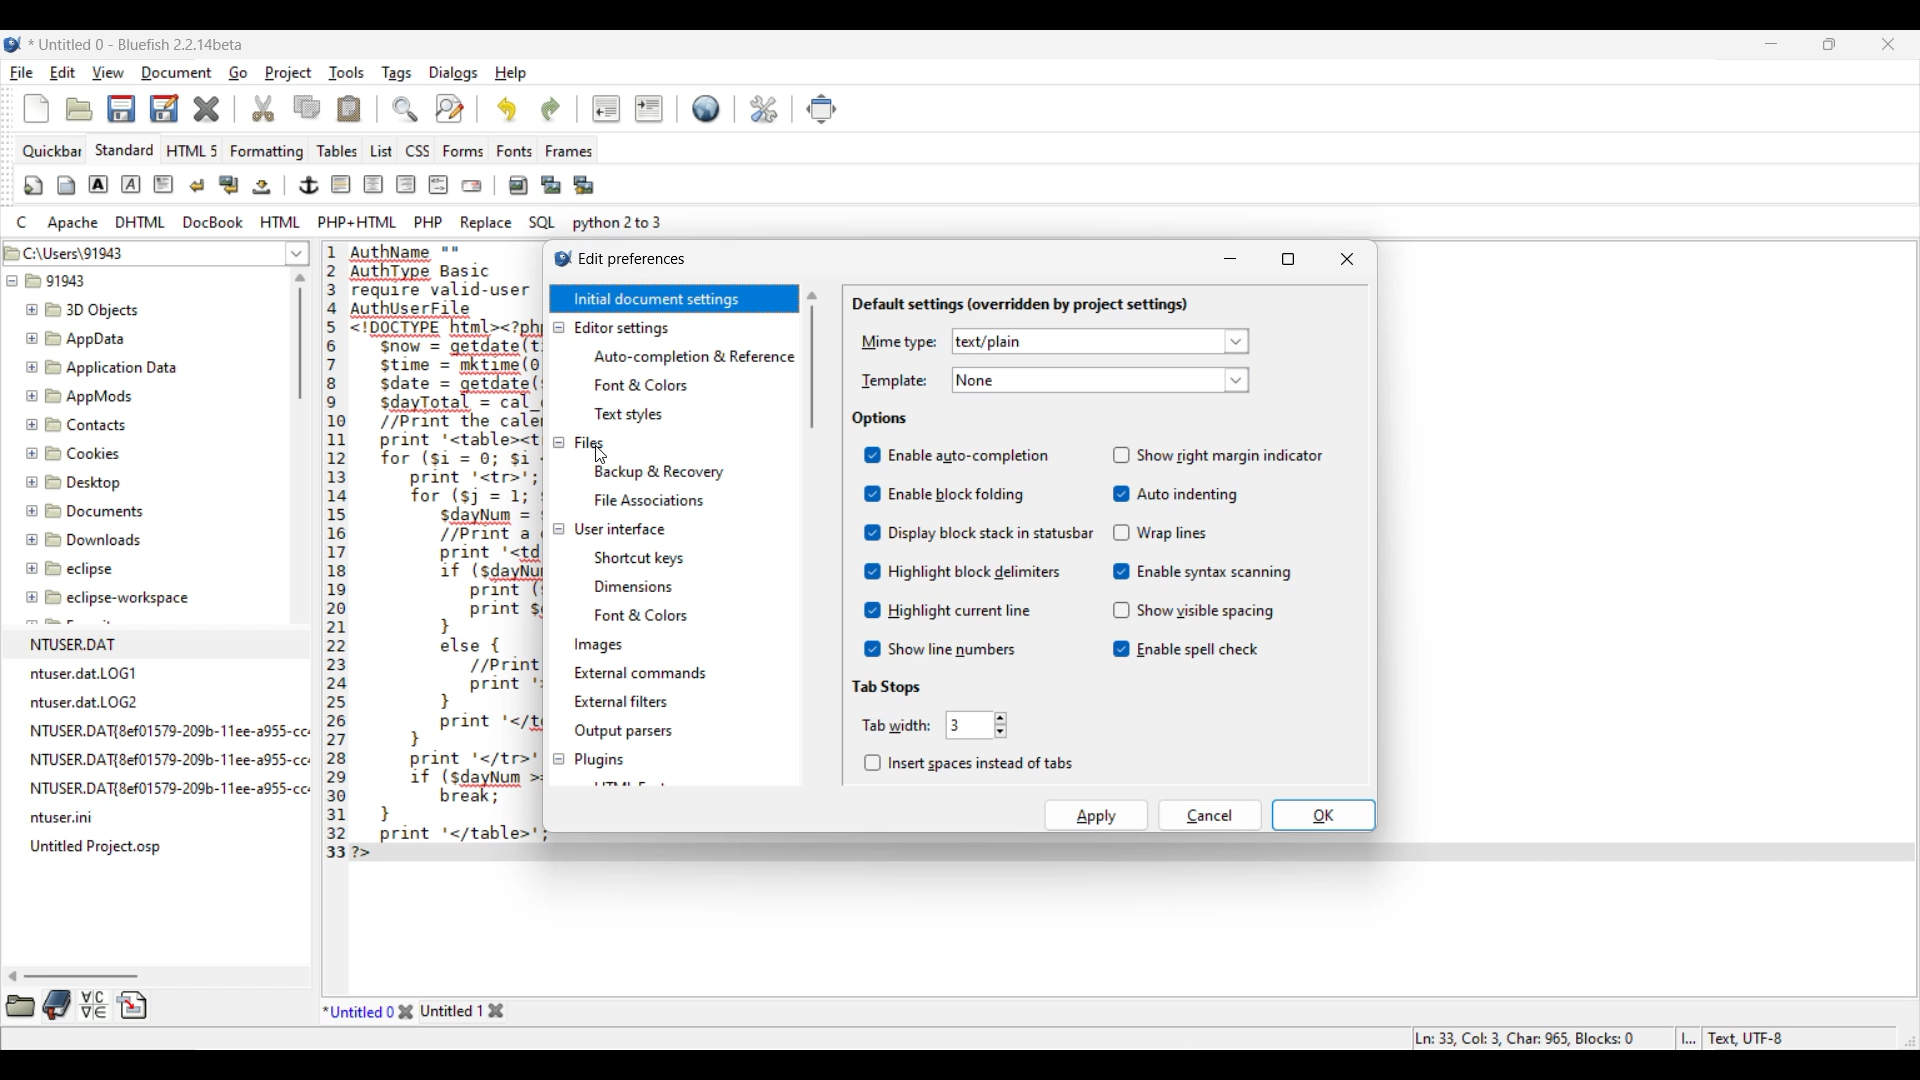 This screenshot has width=1920, height=1080. What do you see at coordinates (140, 550) in the screenshot?
I see `File explorer` at bounding box center [140, 550].